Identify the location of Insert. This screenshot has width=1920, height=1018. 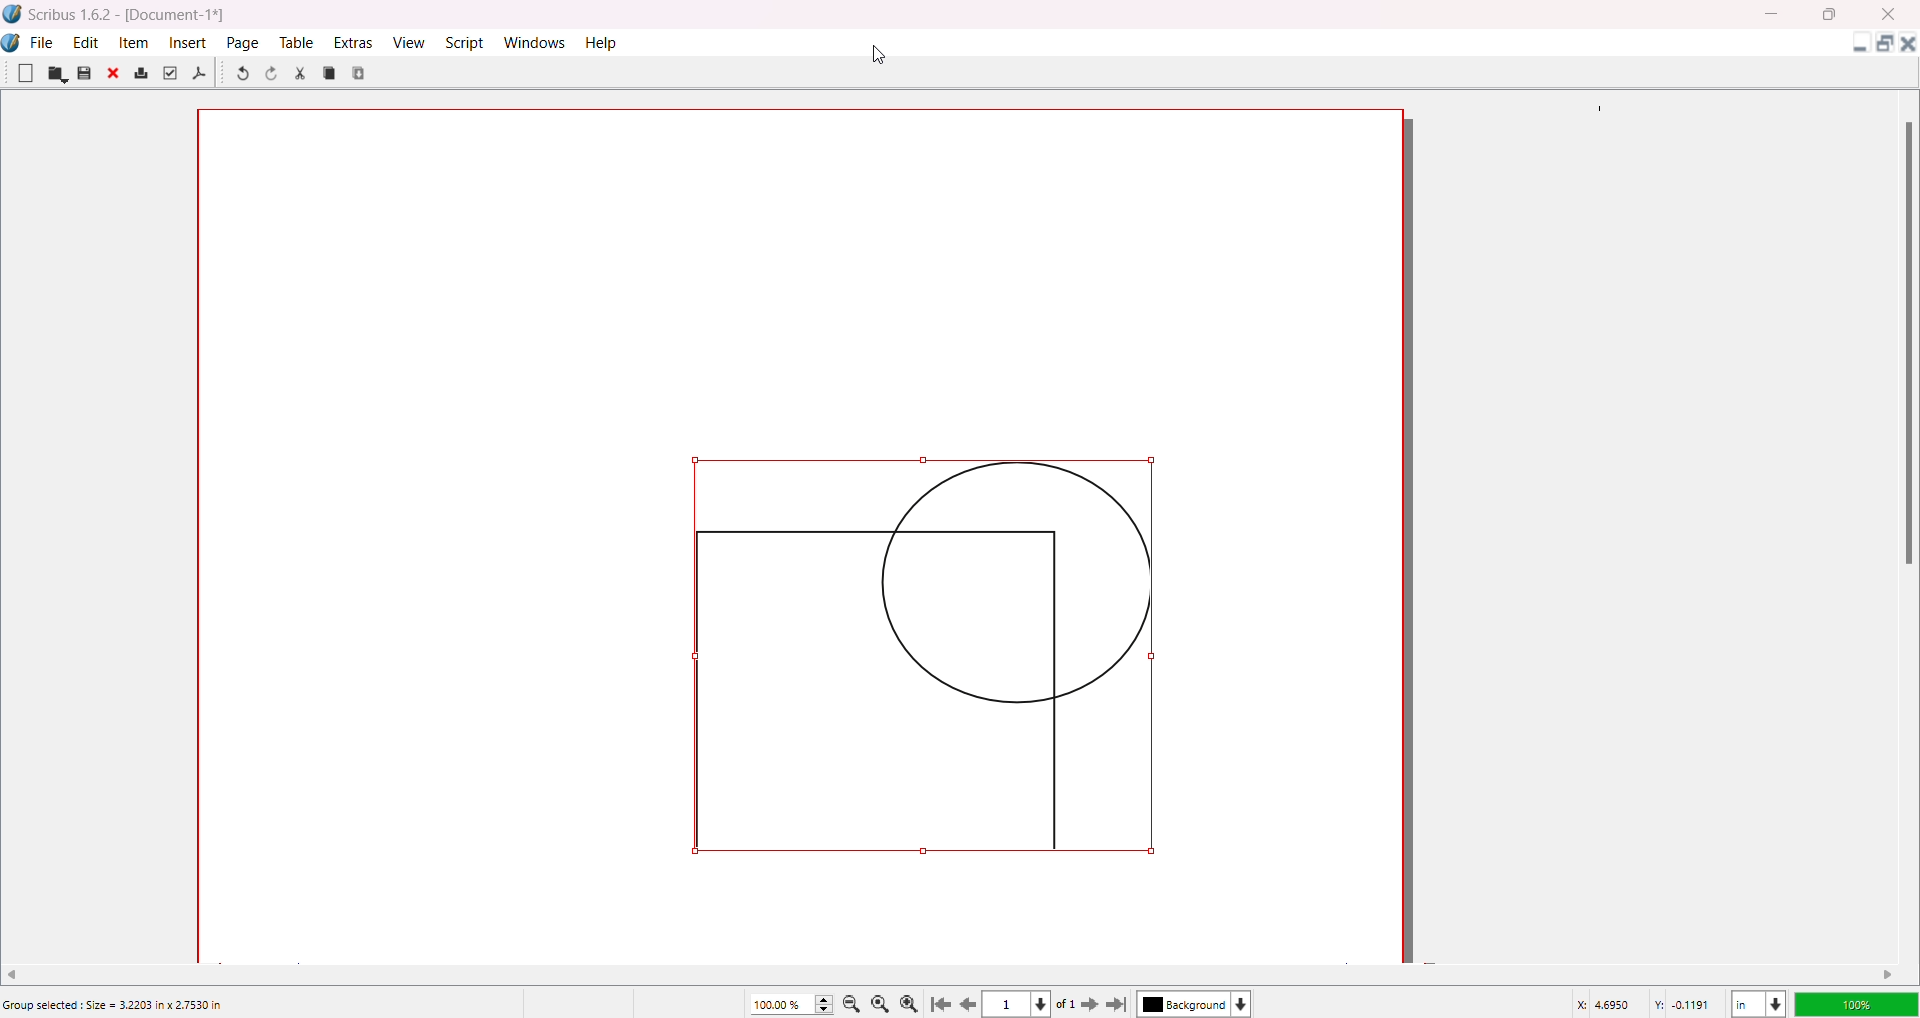
(190, 42).